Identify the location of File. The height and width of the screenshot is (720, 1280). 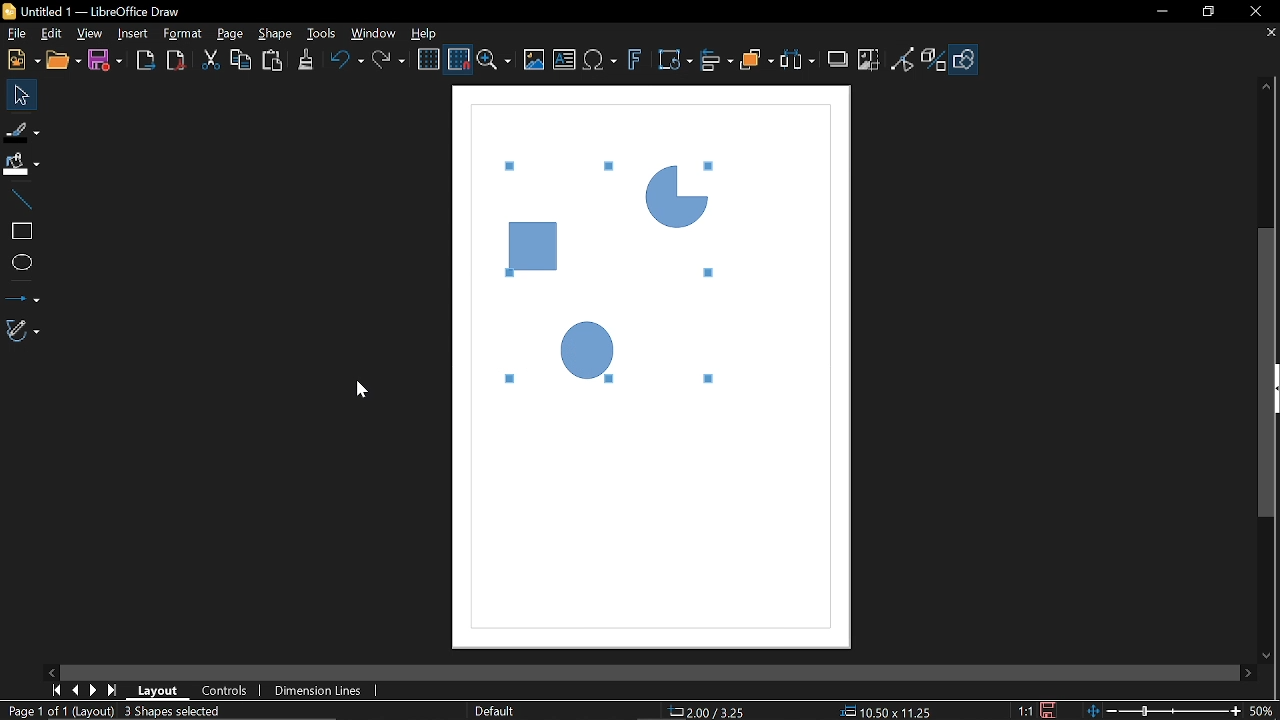
(14, 34).